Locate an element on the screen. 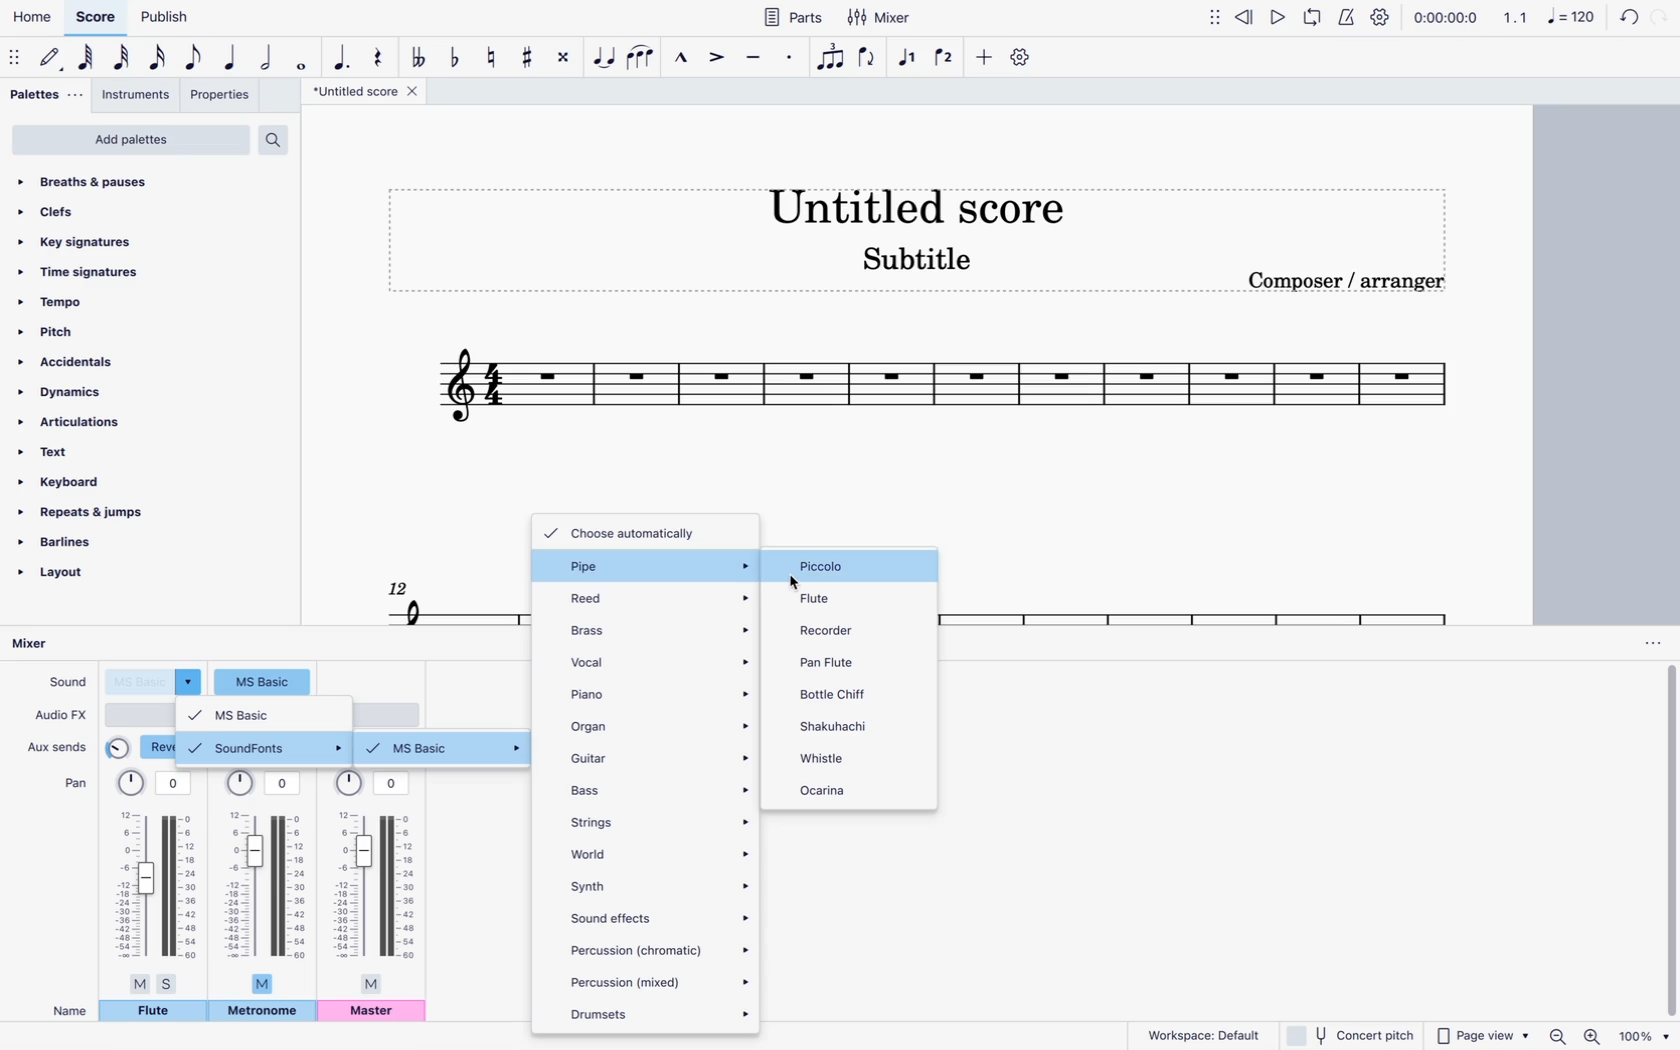 The height and width of the screenshot is (1050, 1680). toggle sharp is located at coordinates (531, 55).